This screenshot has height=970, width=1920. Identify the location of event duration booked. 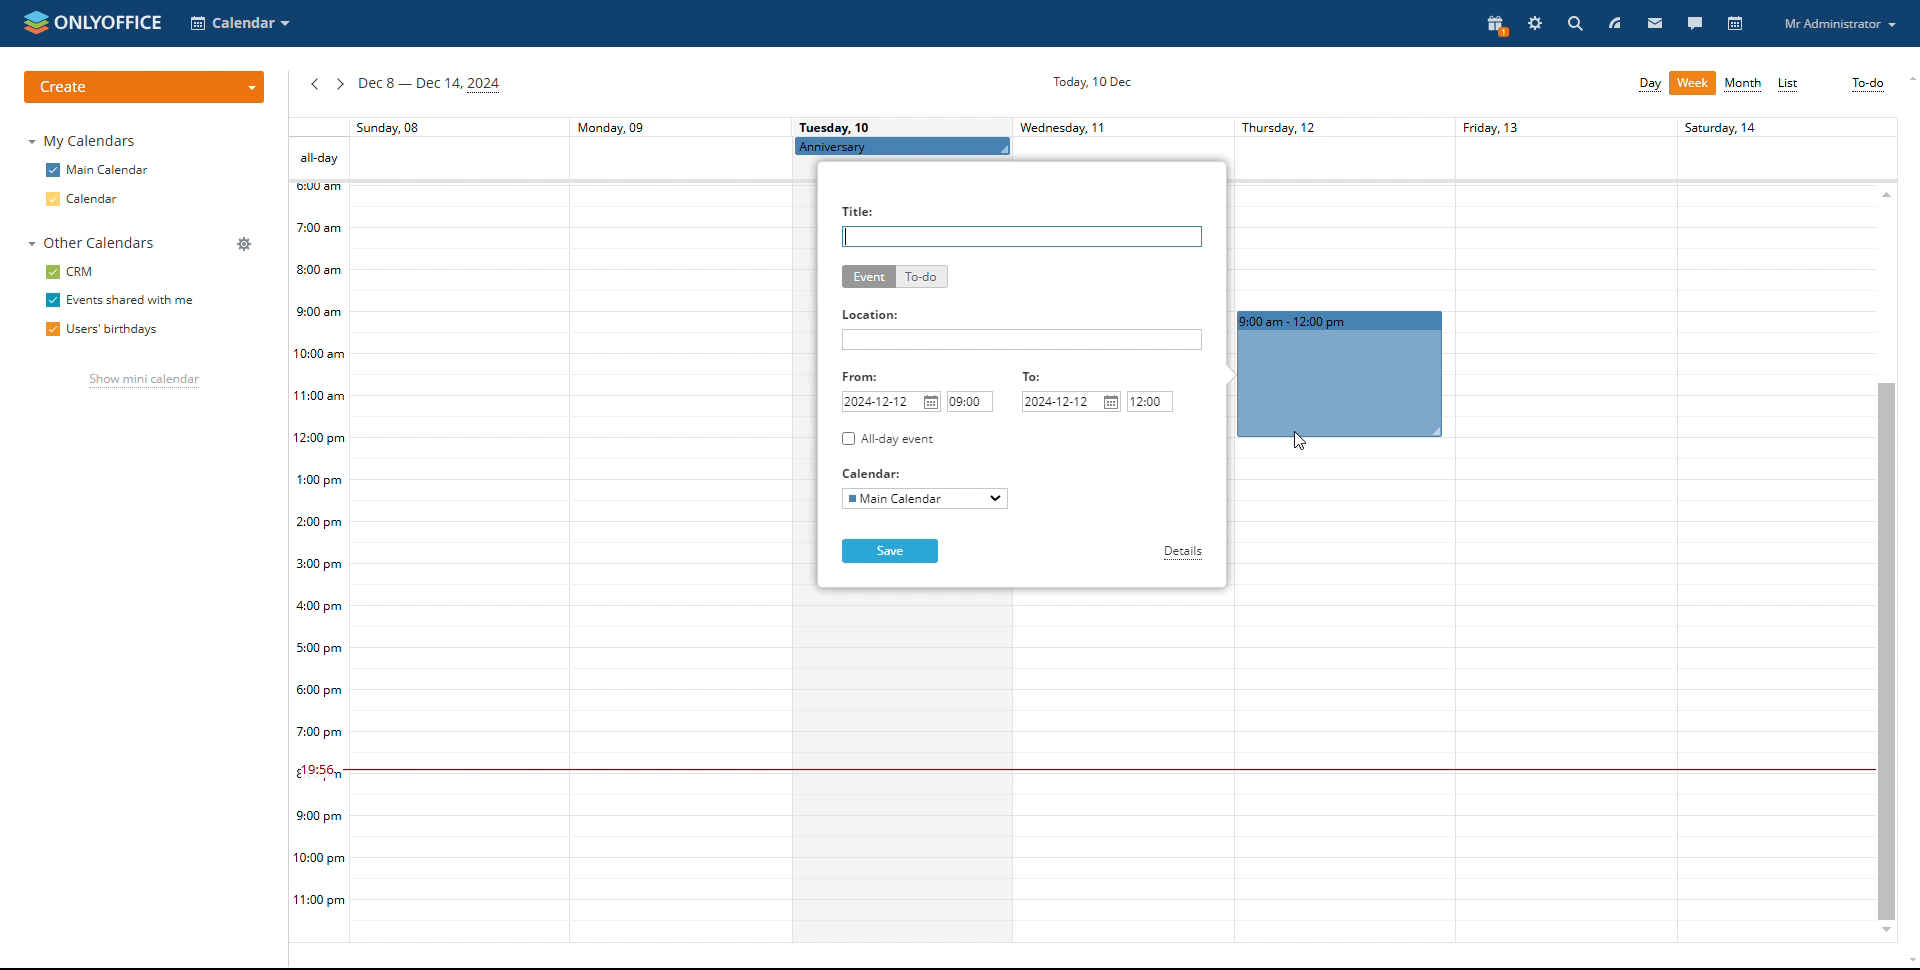
(1341, 374).